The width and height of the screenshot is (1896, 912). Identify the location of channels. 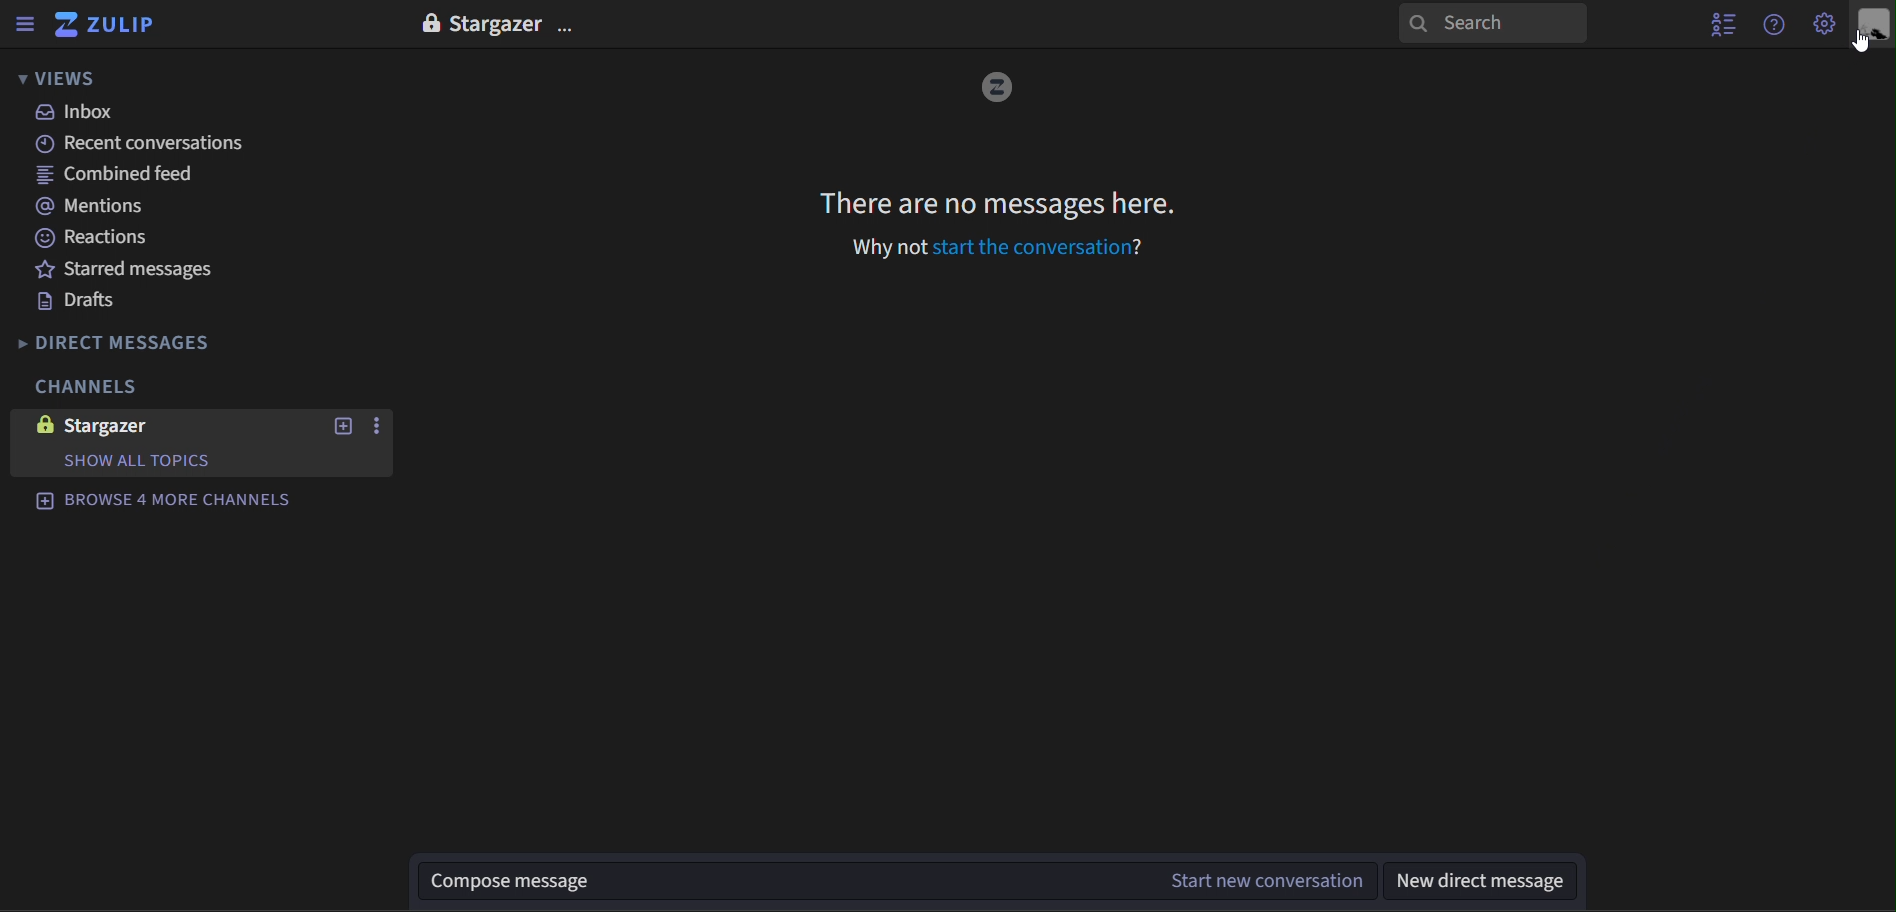
(96, 390).